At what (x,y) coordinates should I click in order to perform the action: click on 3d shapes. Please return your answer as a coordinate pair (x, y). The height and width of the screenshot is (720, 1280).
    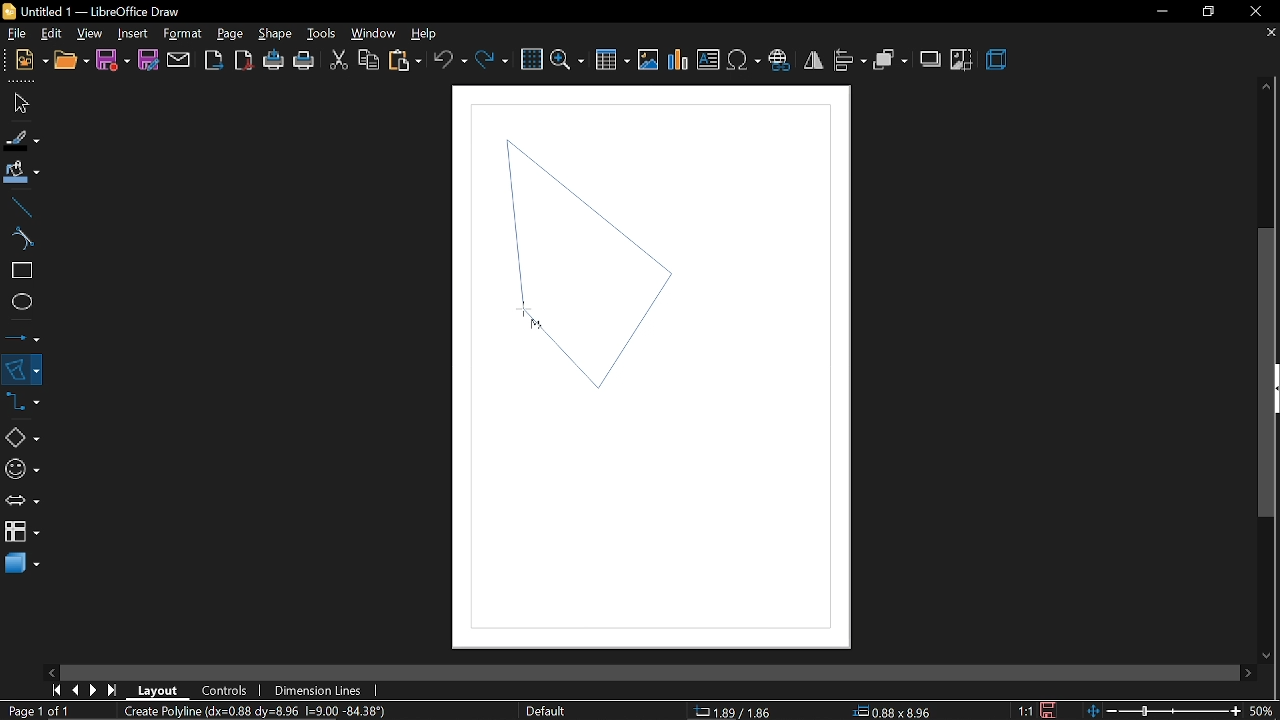
    Looking at the image, I should click on (20, 564).